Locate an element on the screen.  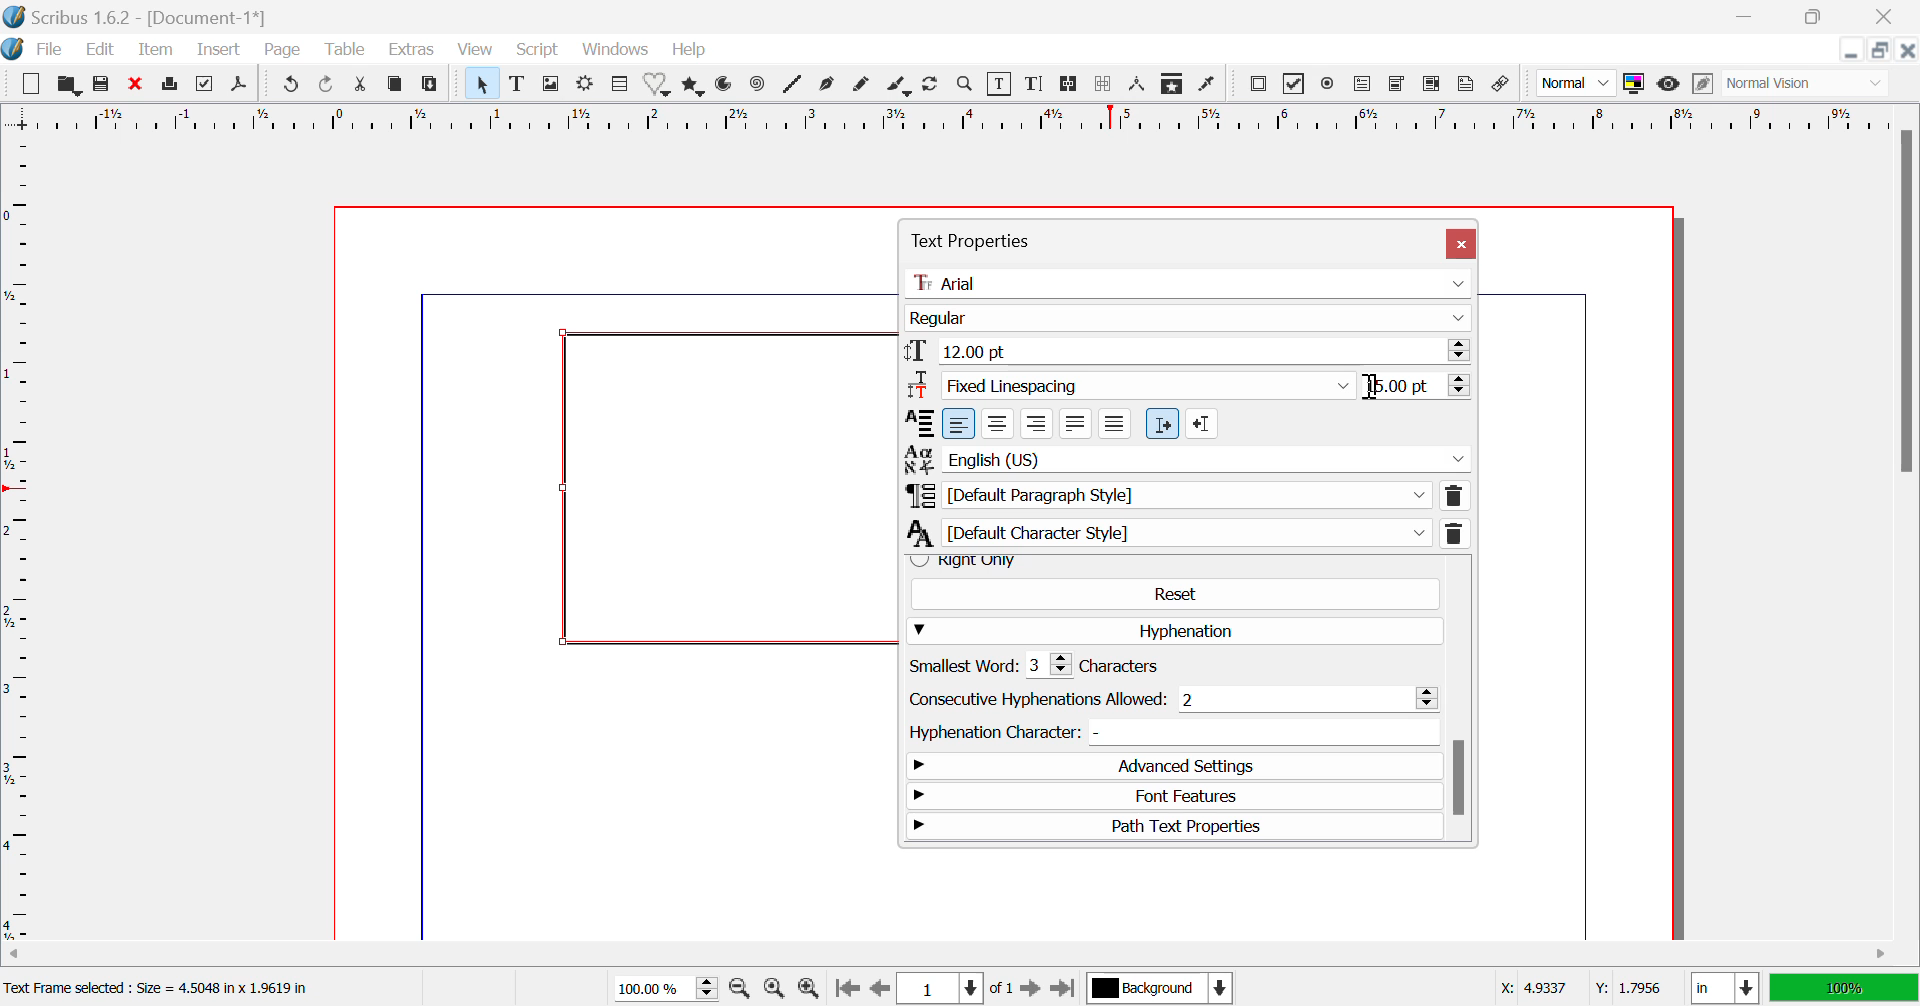
Restore Down is located at coordinates (1854, 51).